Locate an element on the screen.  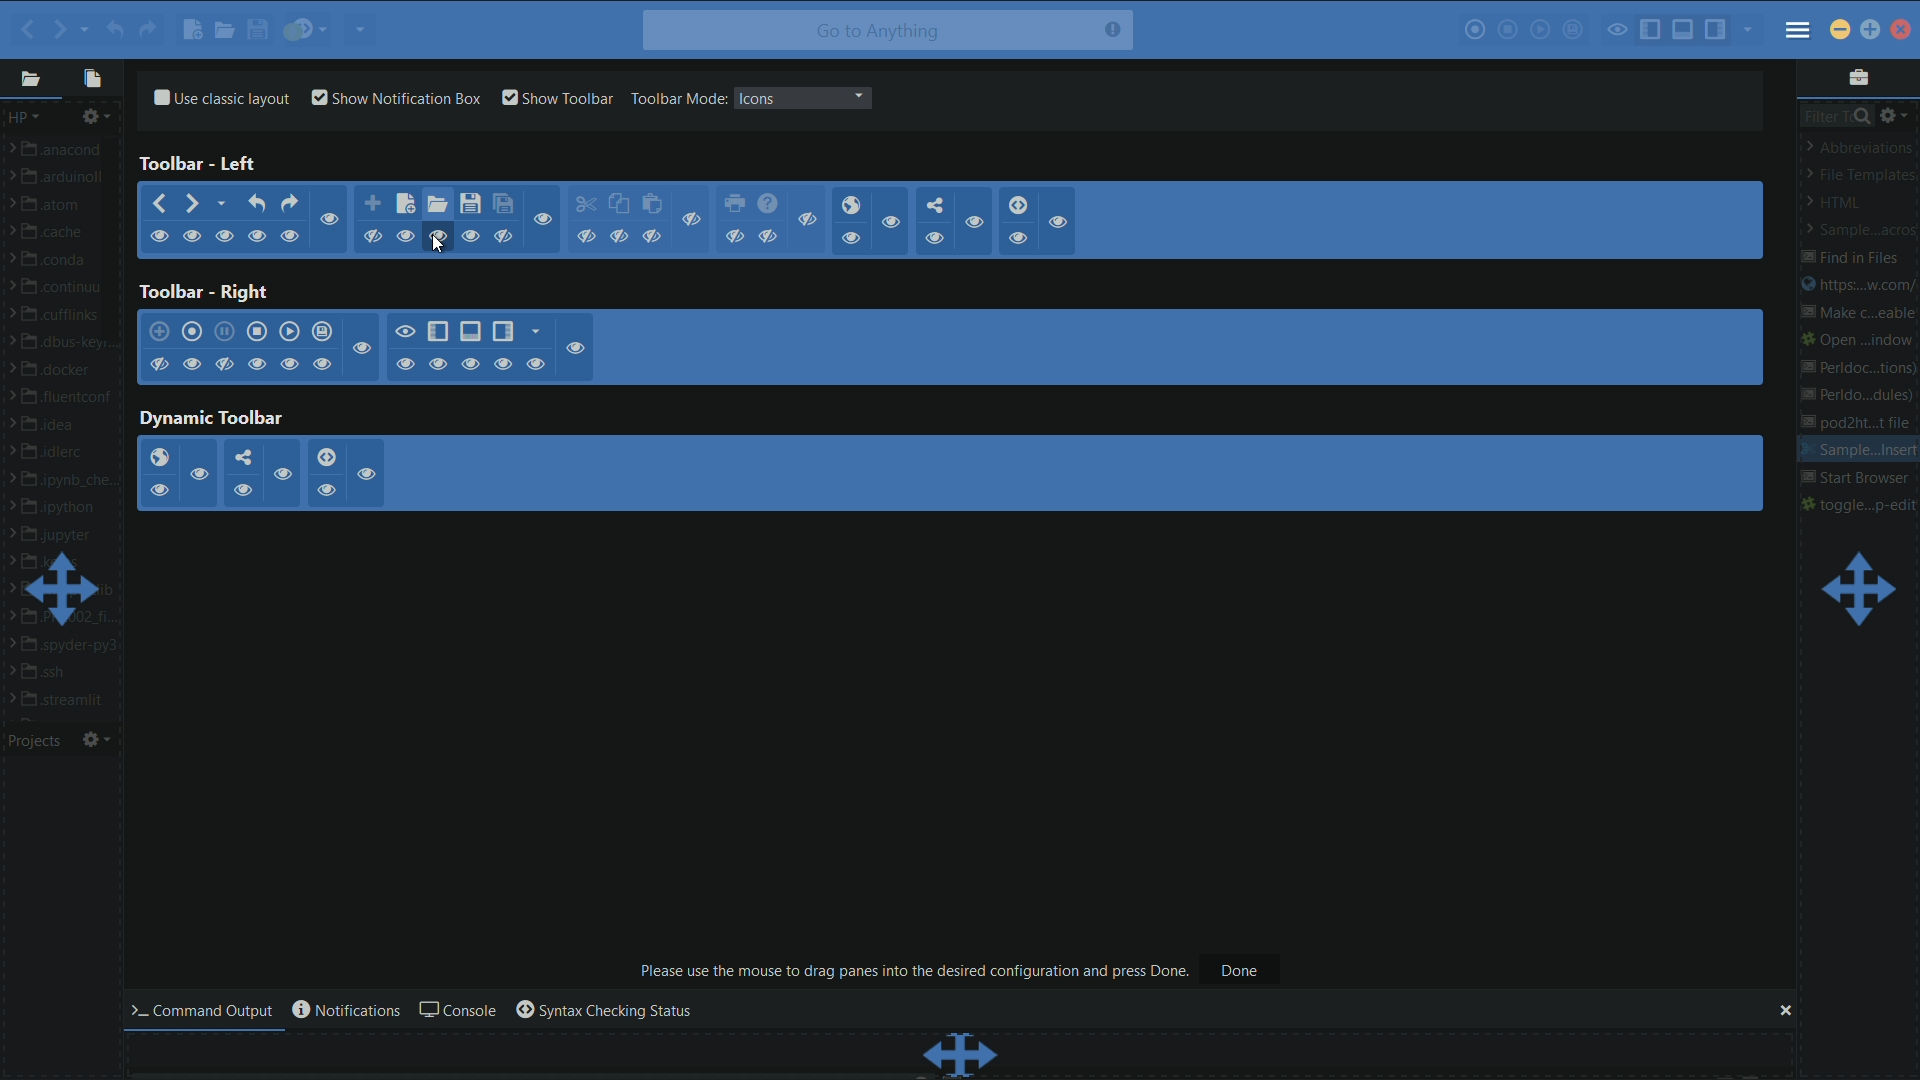
recent location is located at coordinates (225, 202).